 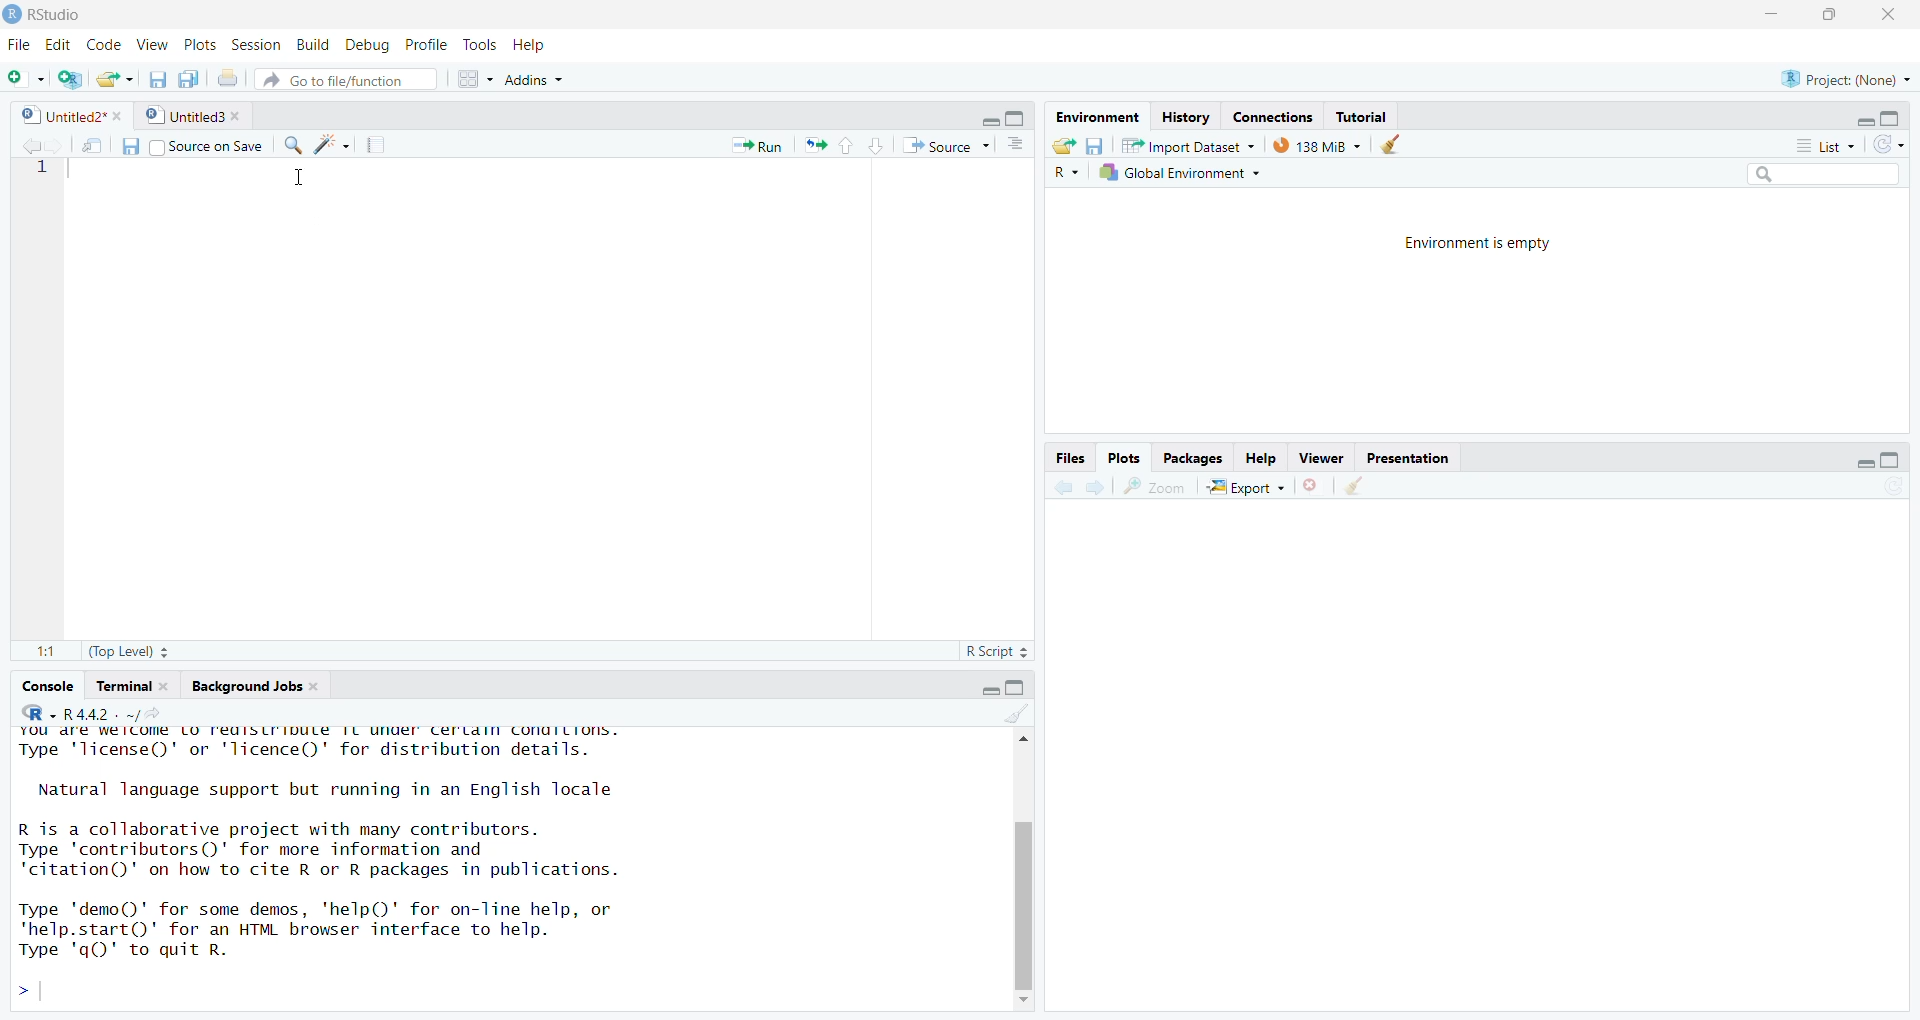 I want to click on Code, so click(x=103, y=44).